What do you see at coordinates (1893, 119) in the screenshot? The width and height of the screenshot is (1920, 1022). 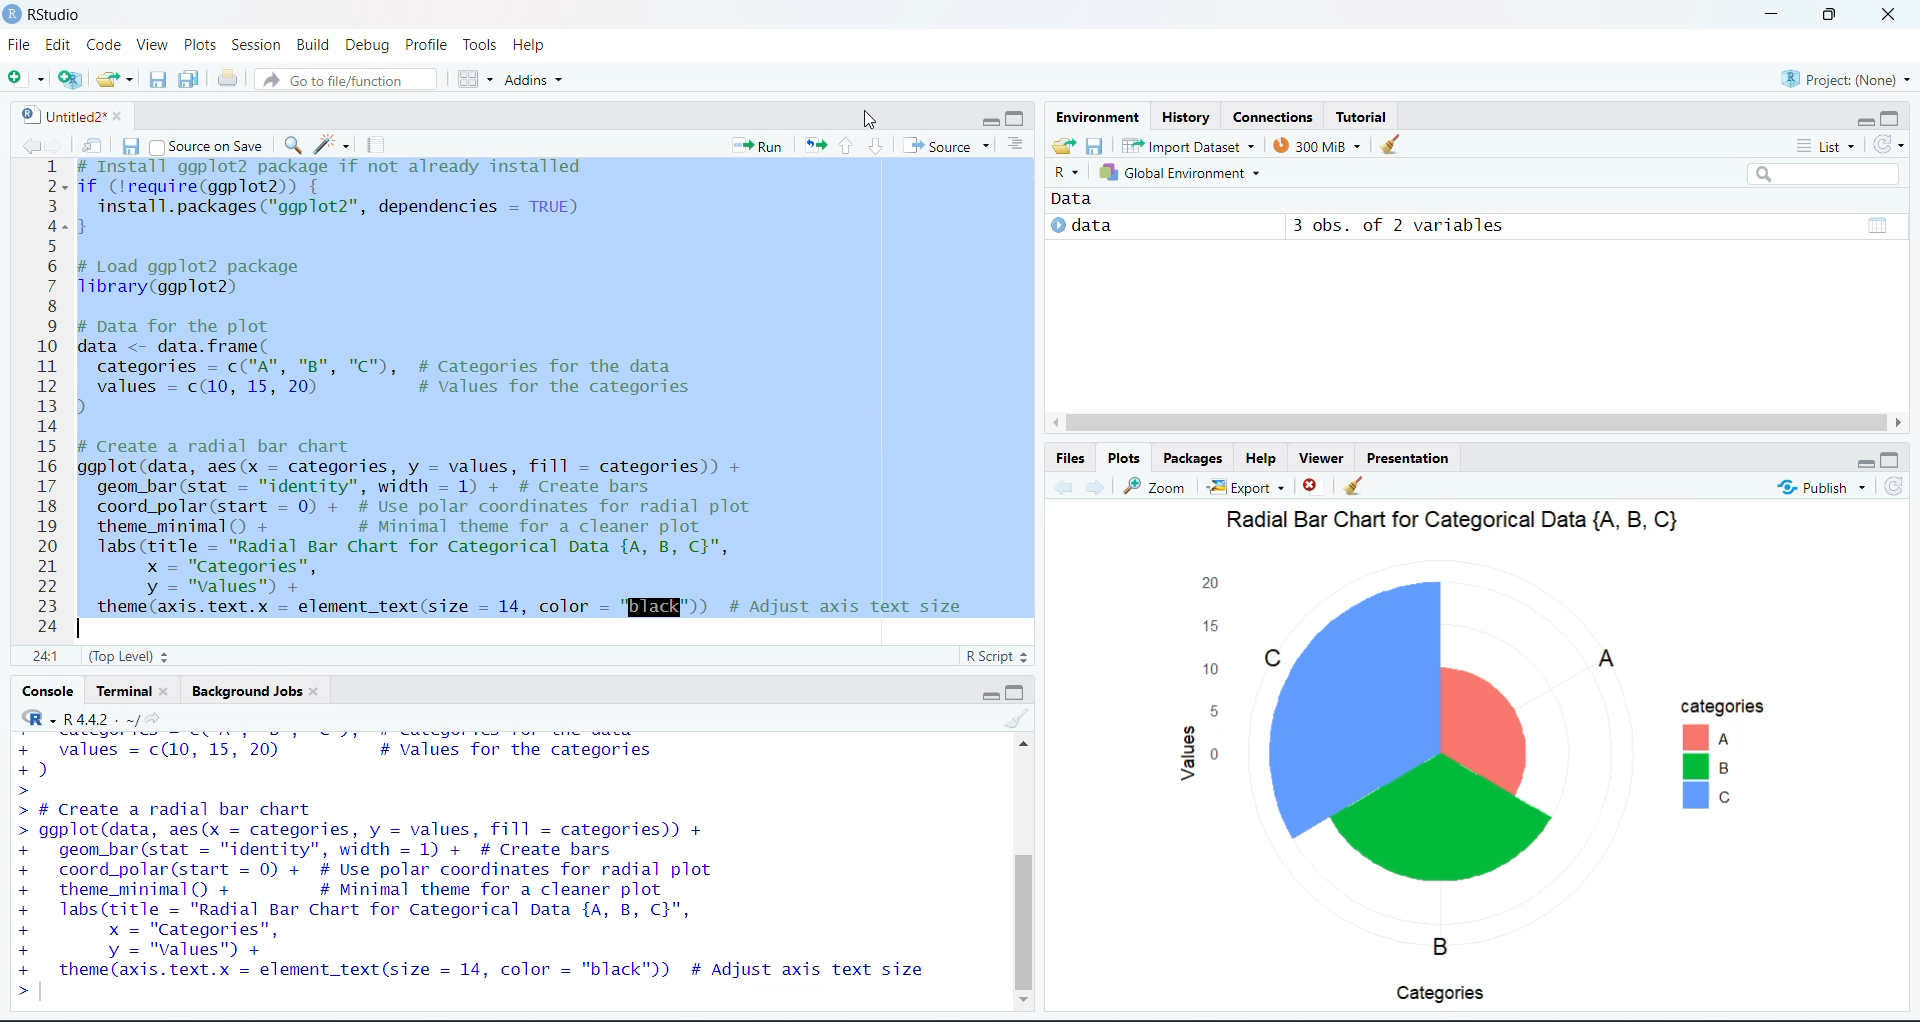 I see `hide console` at bounding box center [1893, 119].